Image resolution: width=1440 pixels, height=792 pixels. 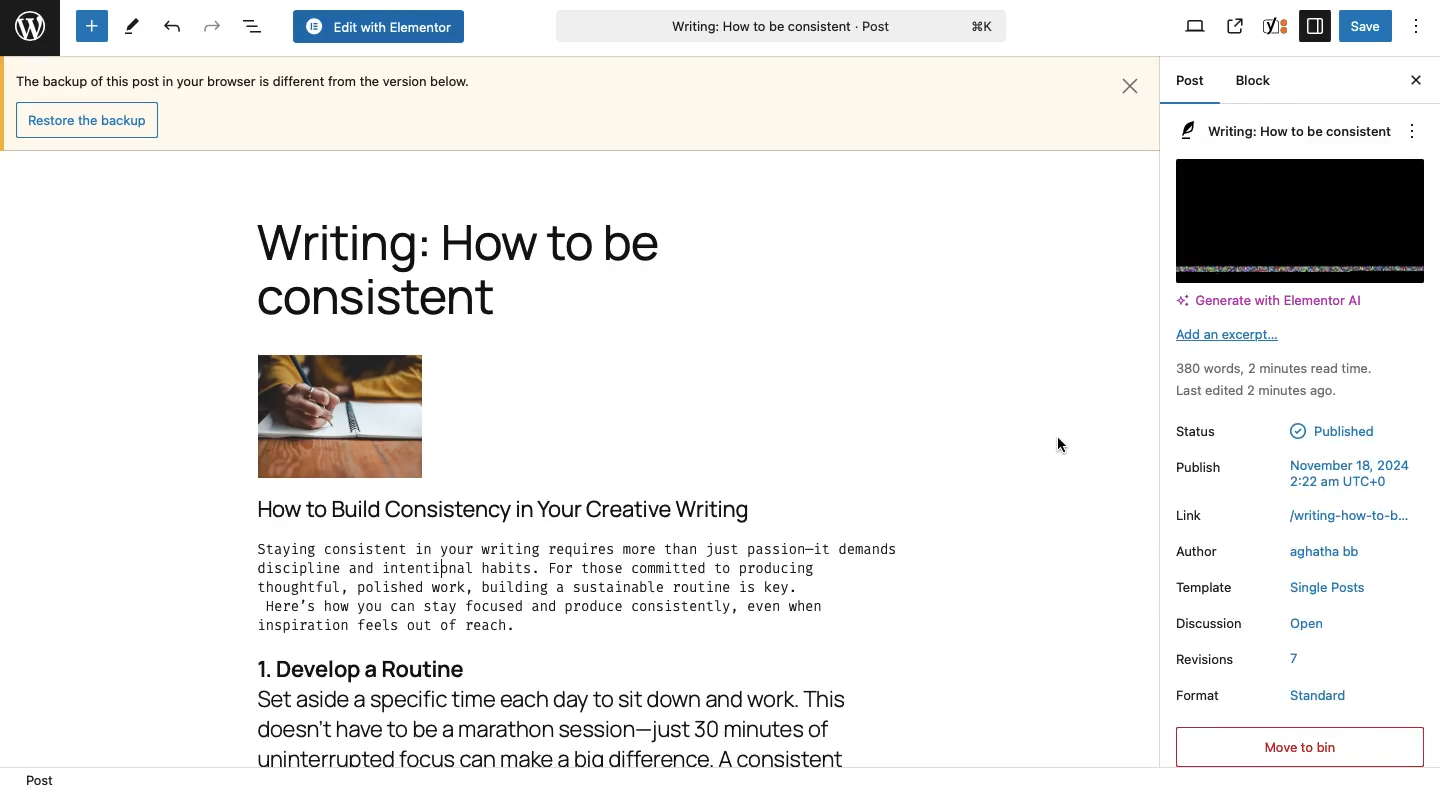 I want to click on Author aghatha bb, so click(x=1296, y=552).